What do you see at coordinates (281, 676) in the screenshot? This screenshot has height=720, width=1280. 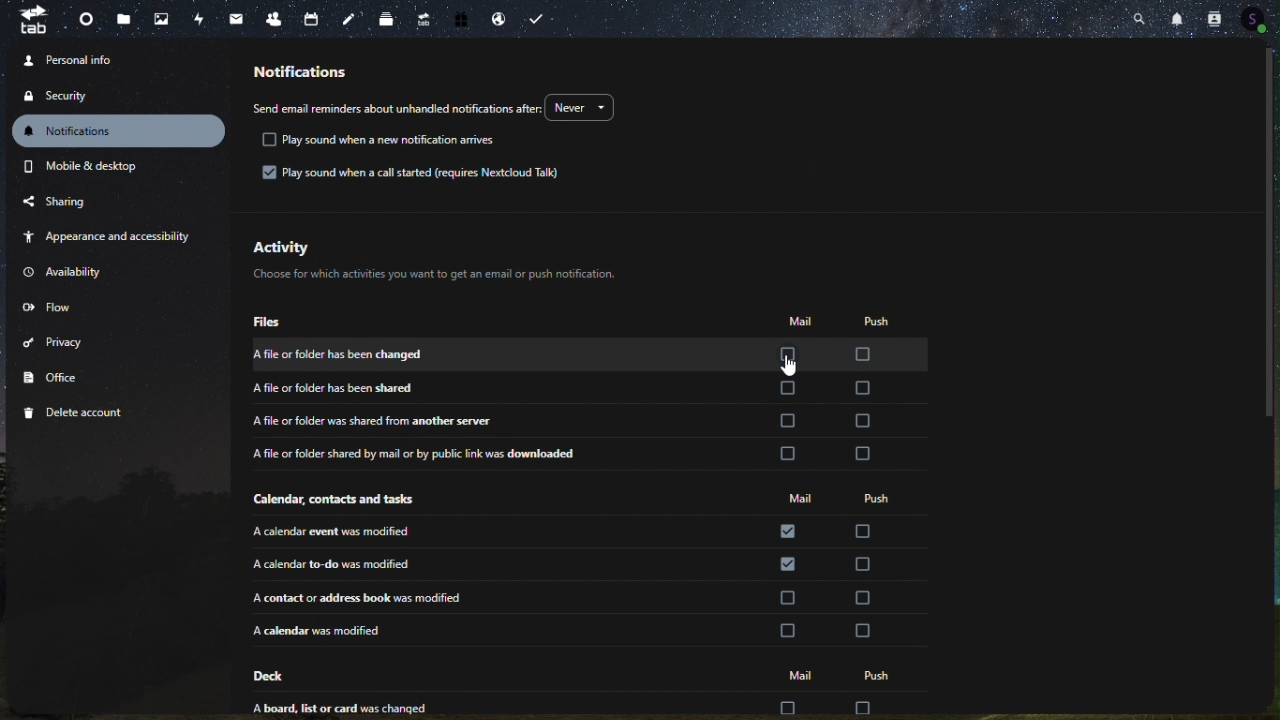 I see `deck` at bounding box center [281, 676].